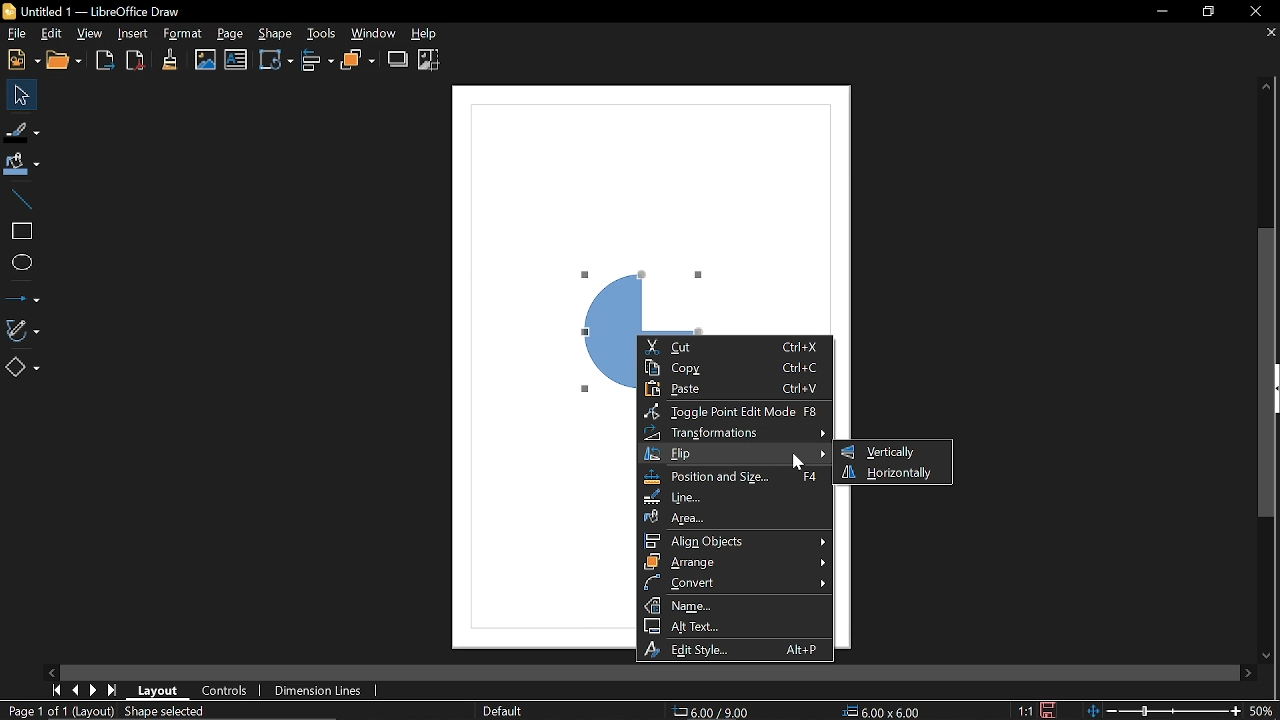 Image resolution: width=1280 pixels, height=720 pixels. Describe the element at coordinates (24, 293) in the screenshot. I see `Lines and arrows` at that location.